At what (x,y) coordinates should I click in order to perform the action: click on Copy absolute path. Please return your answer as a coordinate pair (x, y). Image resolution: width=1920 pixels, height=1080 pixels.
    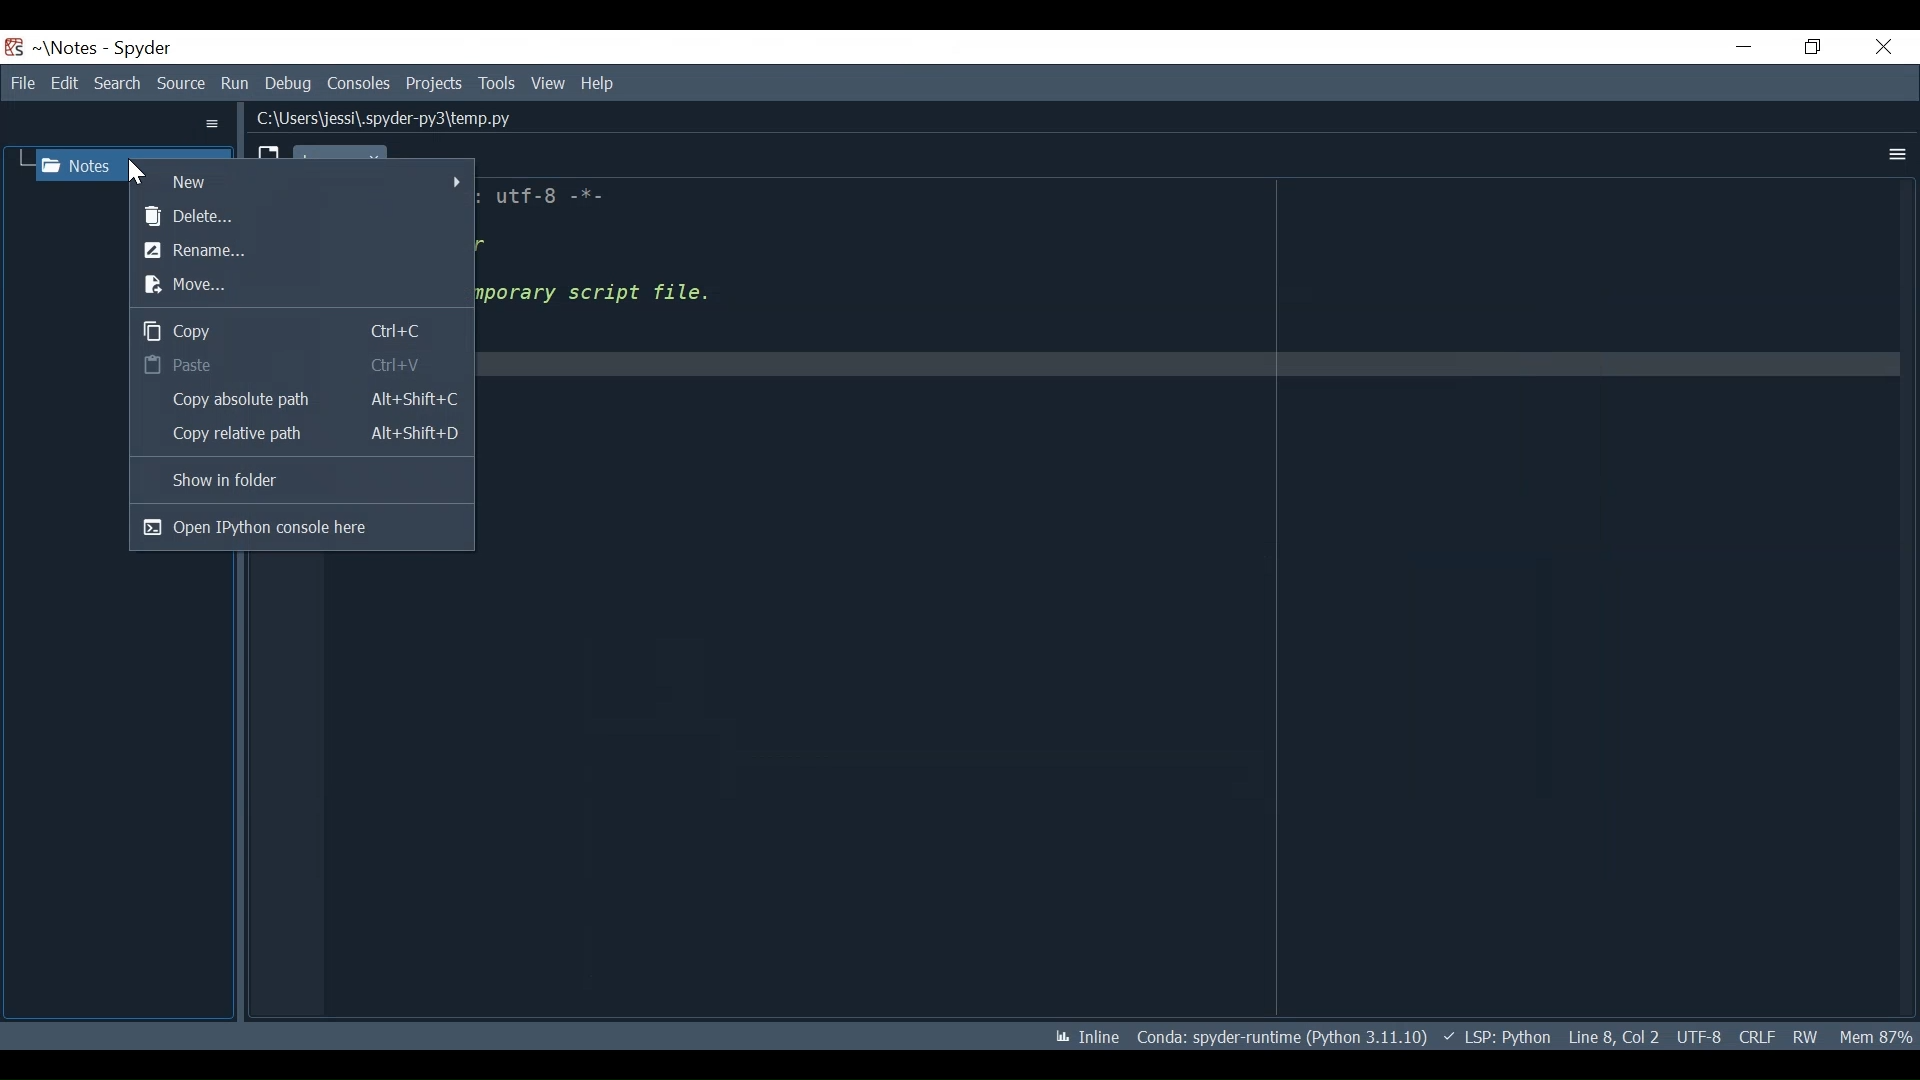
    Looking at the image, I should click on (298, 400).